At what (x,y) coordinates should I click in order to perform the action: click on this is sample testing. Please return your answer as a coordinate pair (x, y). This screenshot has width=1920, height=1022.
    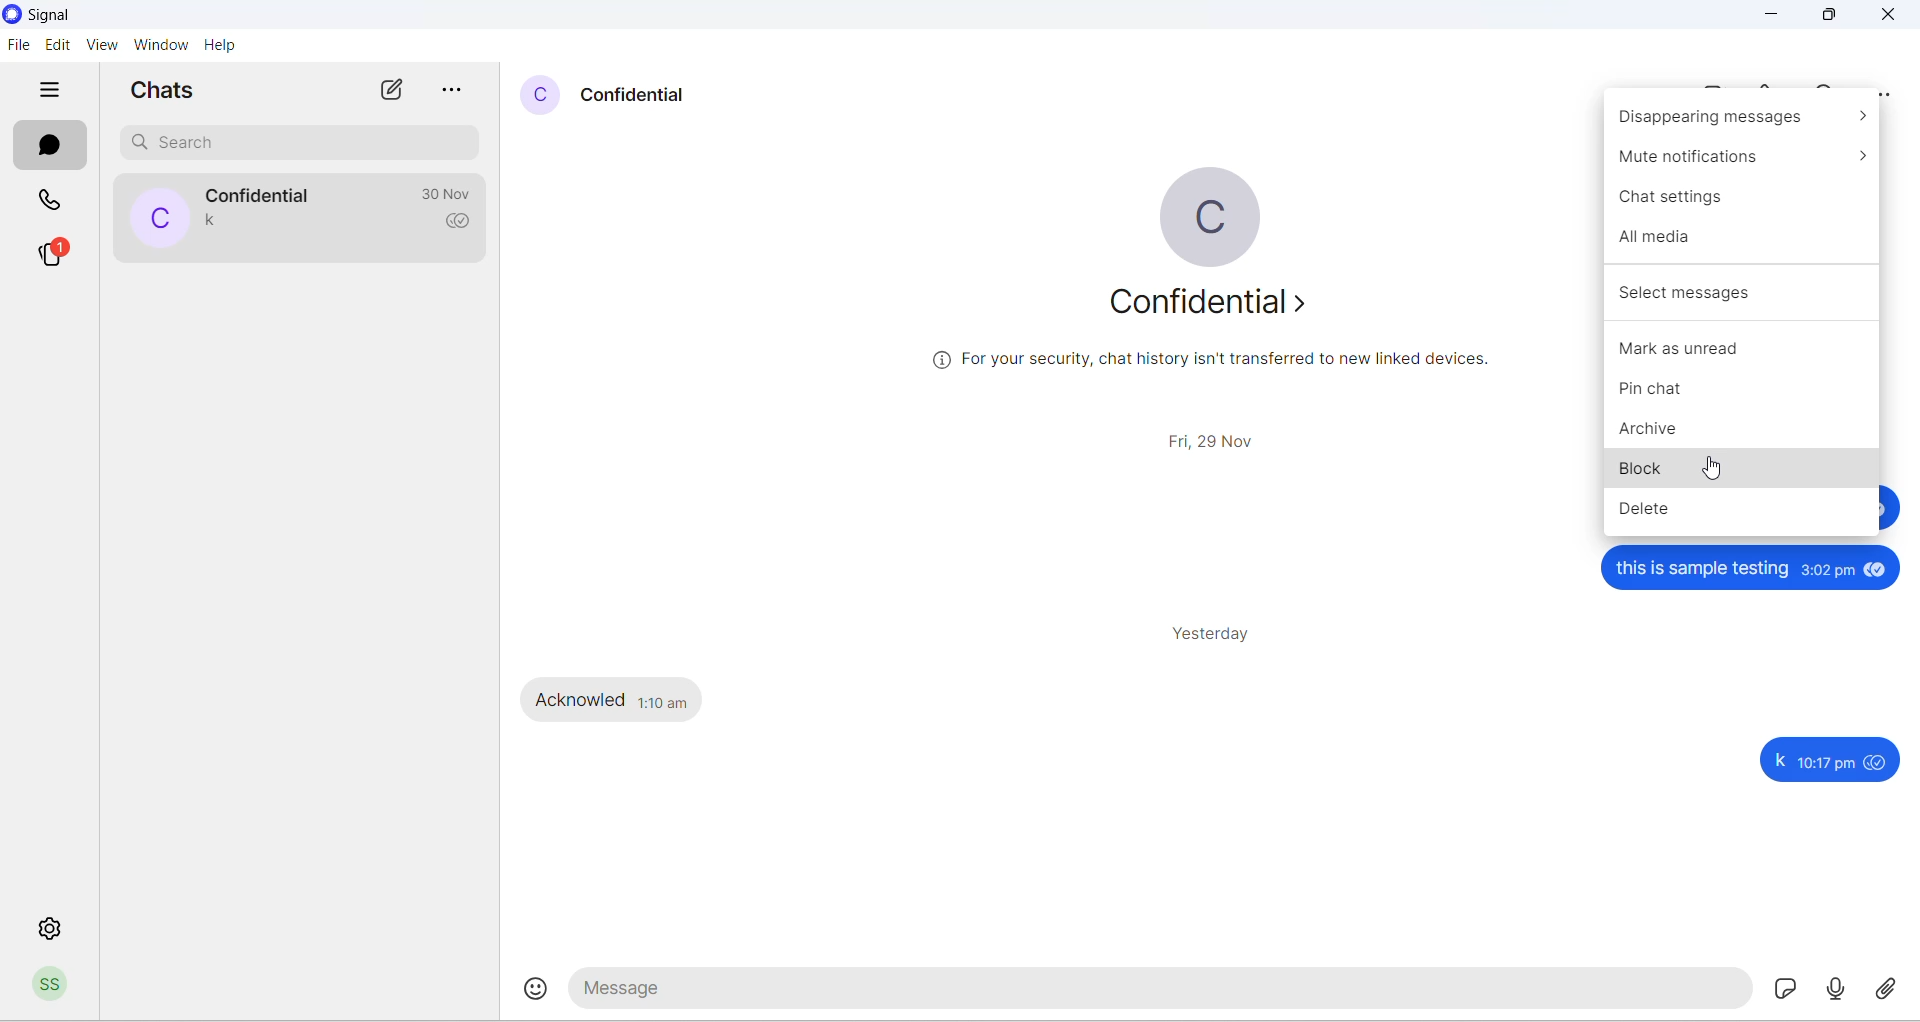
    Looking at the image, I should click on (1705, 569).